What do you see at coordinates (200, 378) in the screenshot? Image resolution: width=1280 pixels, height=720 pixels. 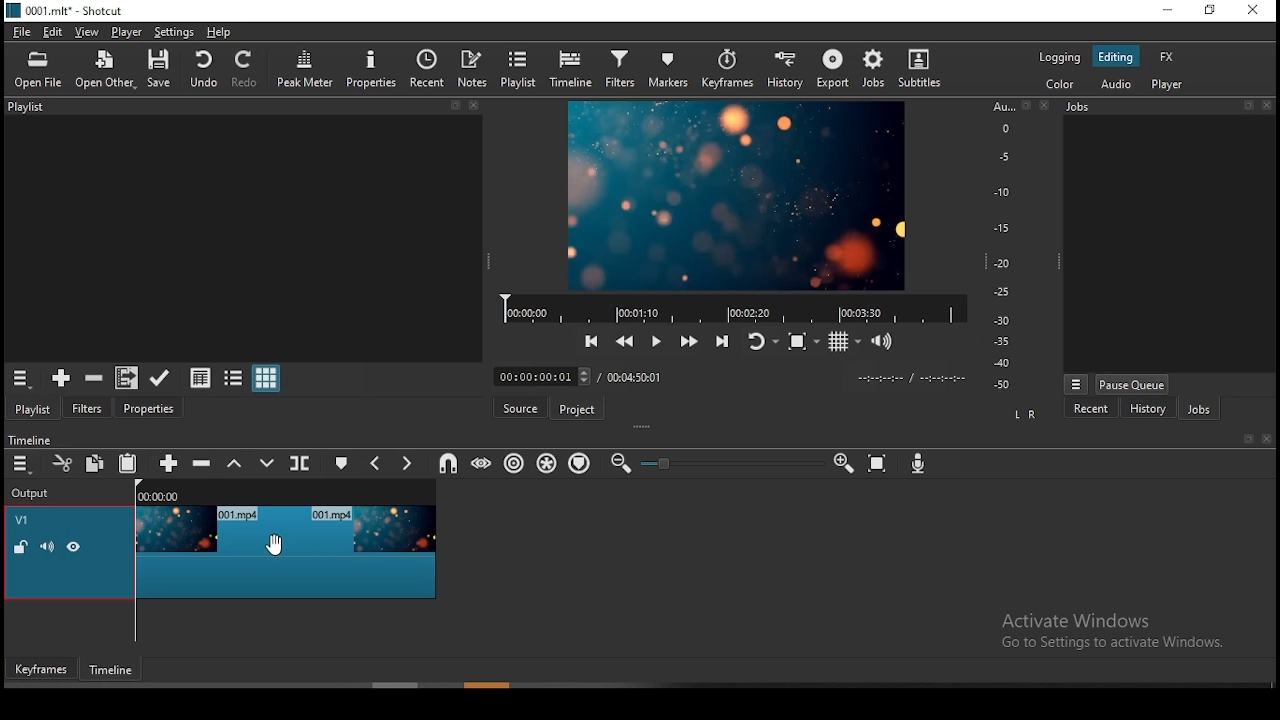 I see `view as details` at bounding box center [200, 378].